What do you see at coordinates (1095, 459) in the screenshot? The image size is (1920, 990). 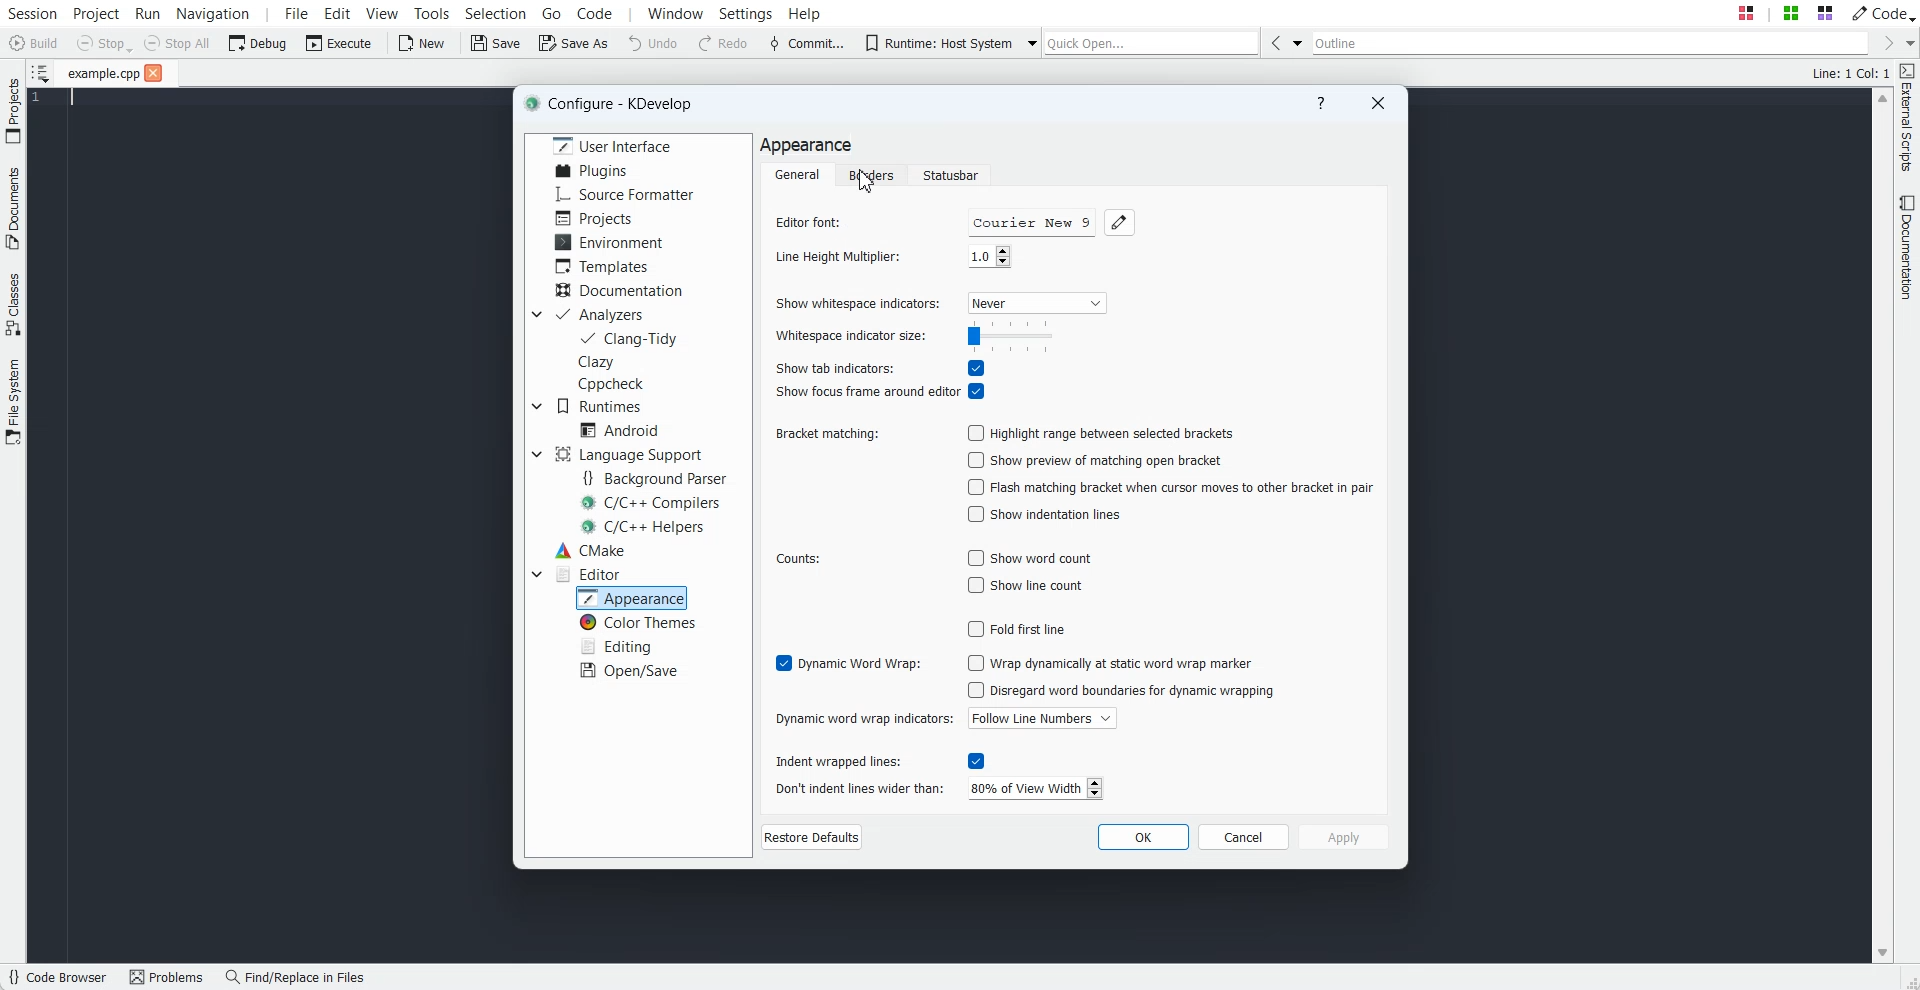 I see `Disable show preview of matching open bracket` at bounding box center [1095, 459].